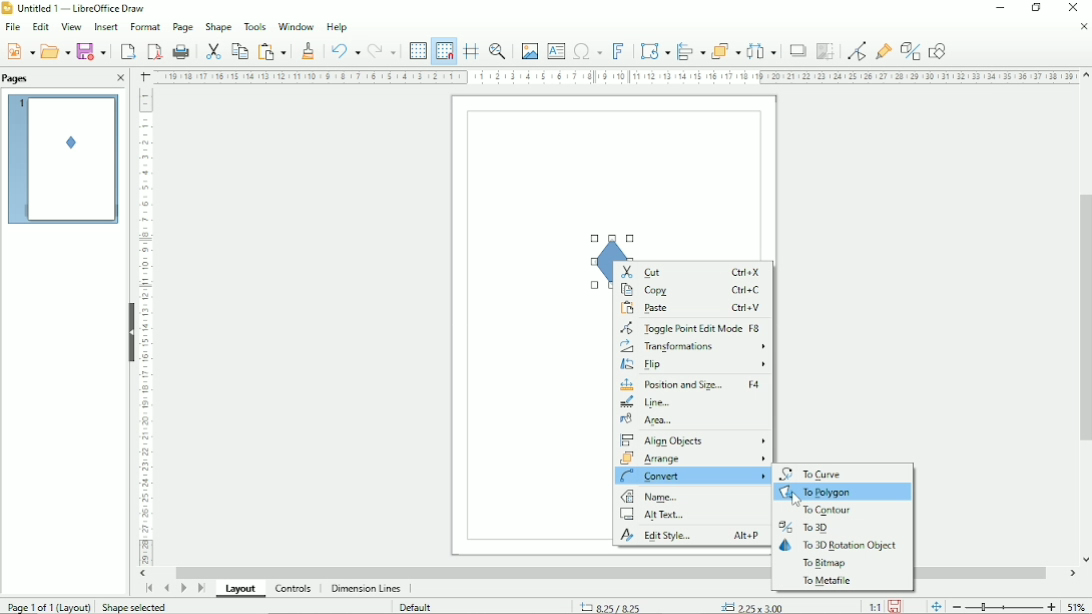 This screenshot has width=1092, height=614. Describe the element at coordinates (239, 50) in the screenshot. I see `Copy` at that location.